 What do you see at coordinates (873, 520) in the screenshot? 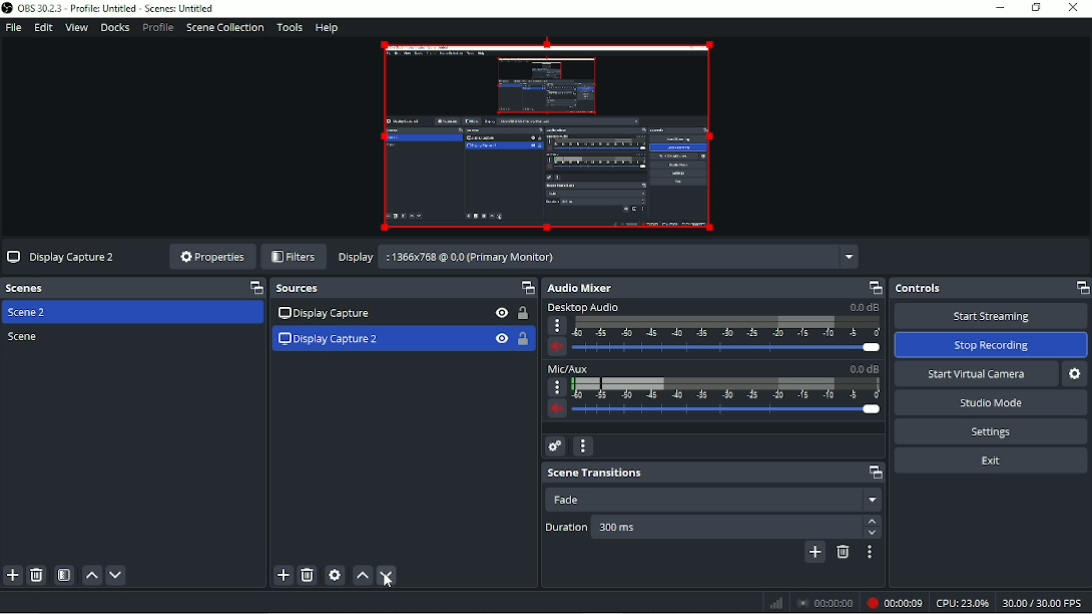
I see `up arrow buttom` at bounding box center [873, 520].